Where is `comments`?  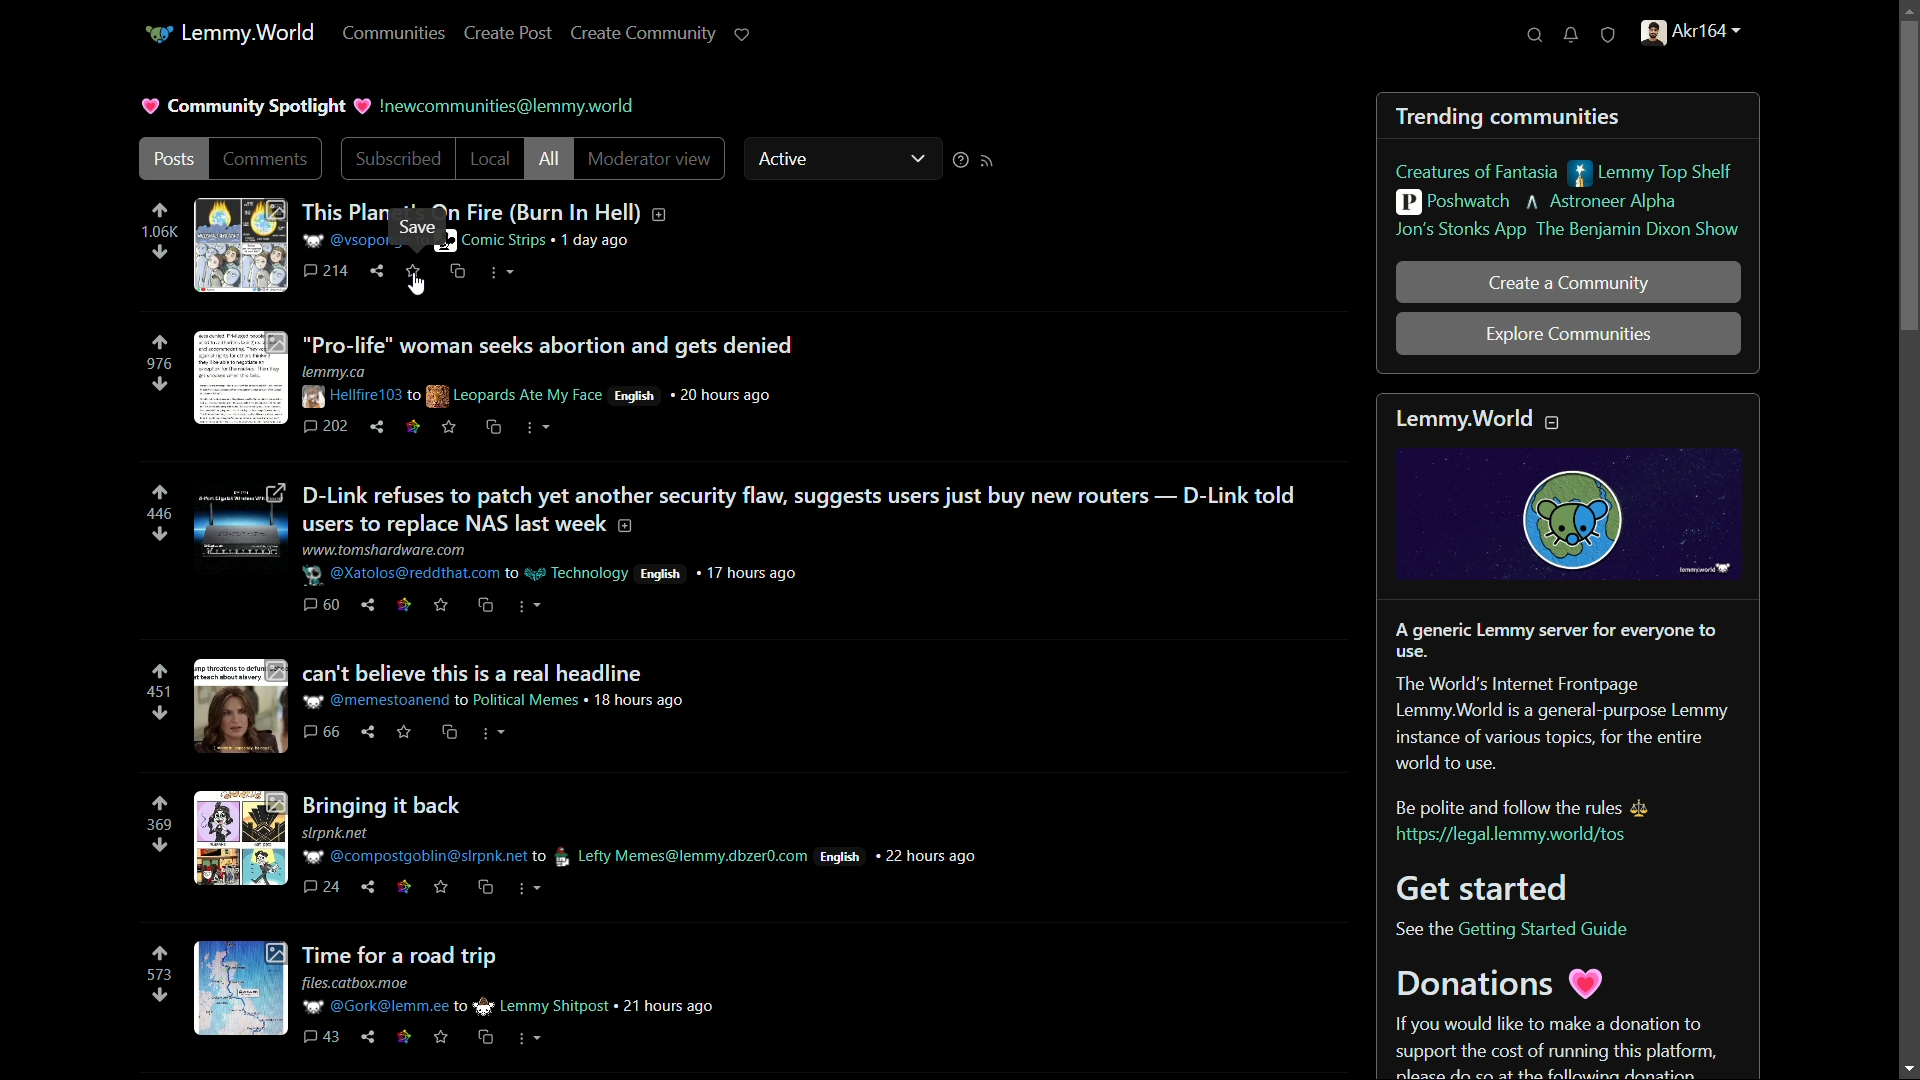 comments is located at coordinates (328, 273).